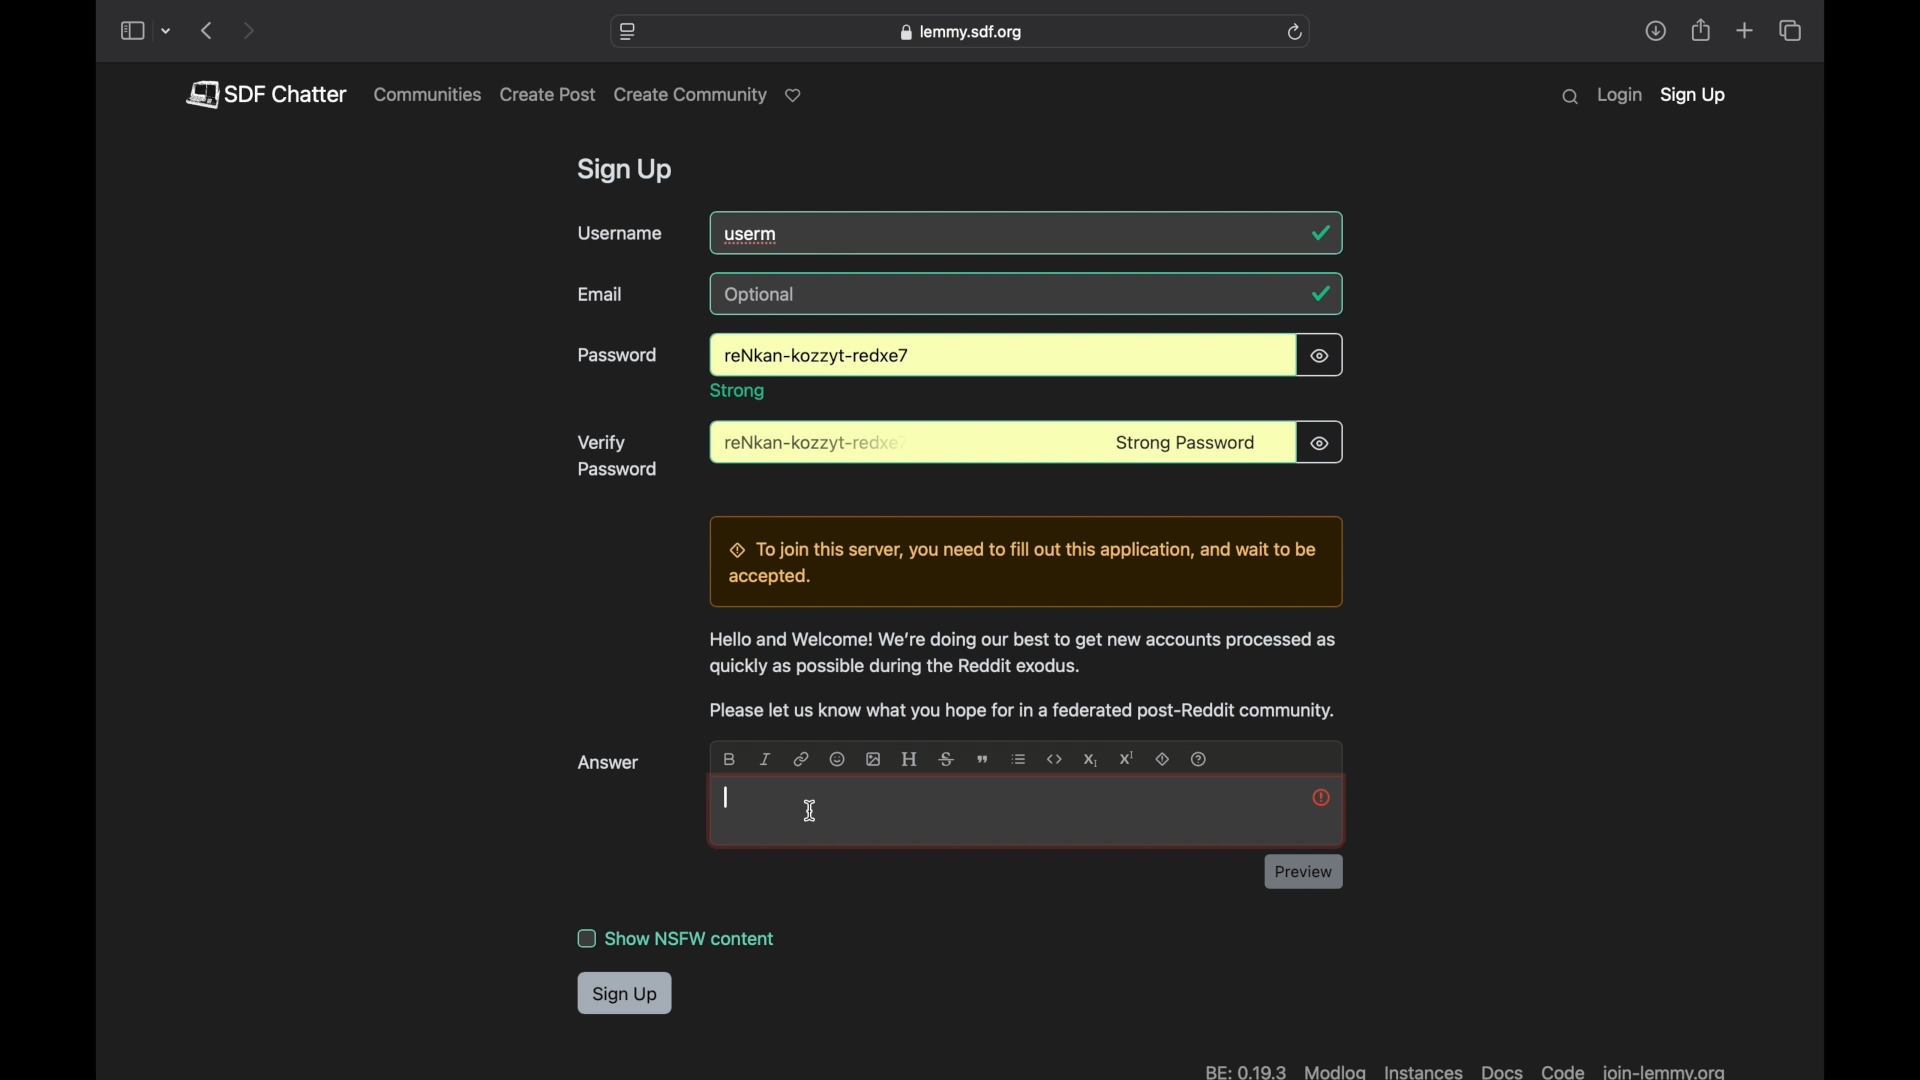 The width and height of the screenshot is (1920, 1080). What do you see at coordinates (1321, 796) in the screenshot?
I see `exclamation mark` at bounding box center [1321, 796].